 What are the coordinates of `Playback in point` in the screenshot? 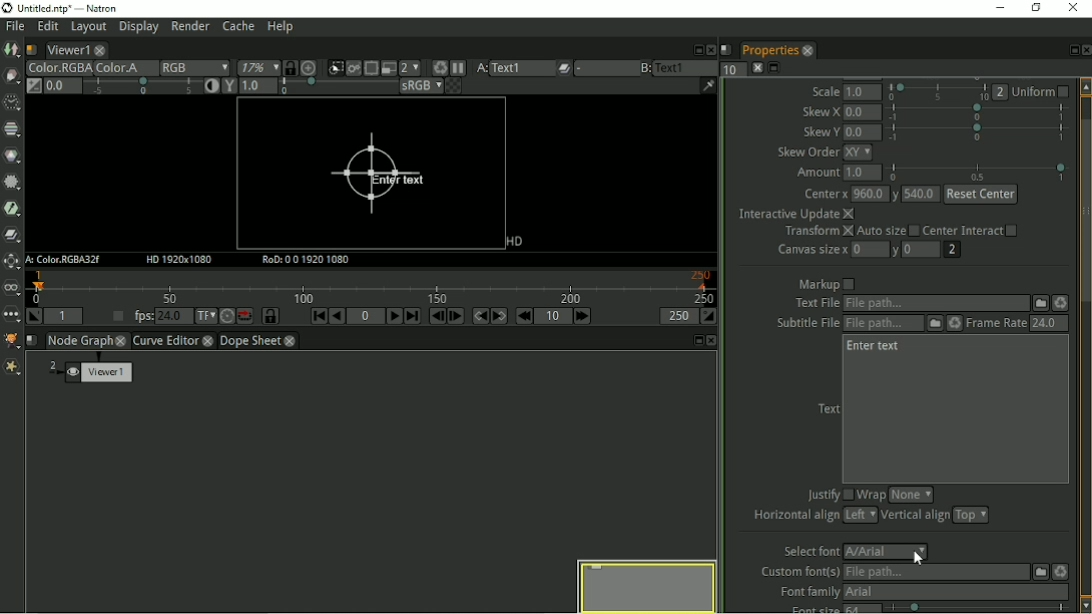 It's located at (63, 316).